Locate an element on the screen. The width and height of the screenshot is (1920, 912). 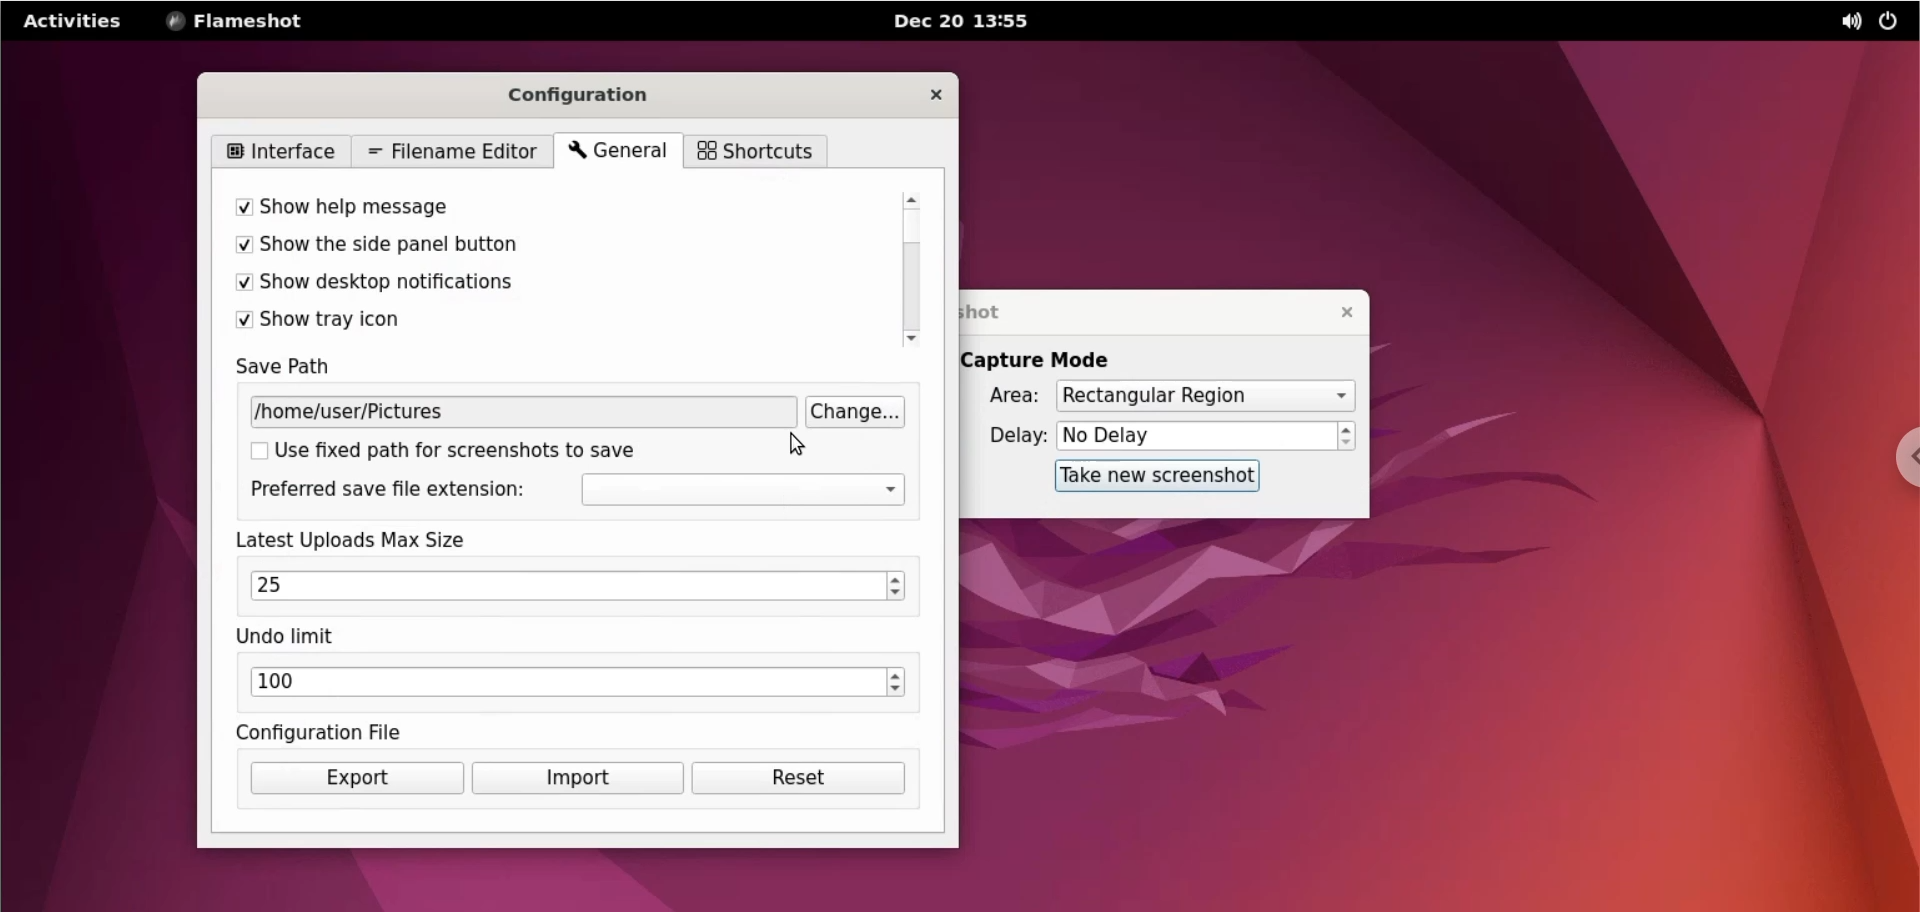
default upload max size value is located at coordinates (272, 587).